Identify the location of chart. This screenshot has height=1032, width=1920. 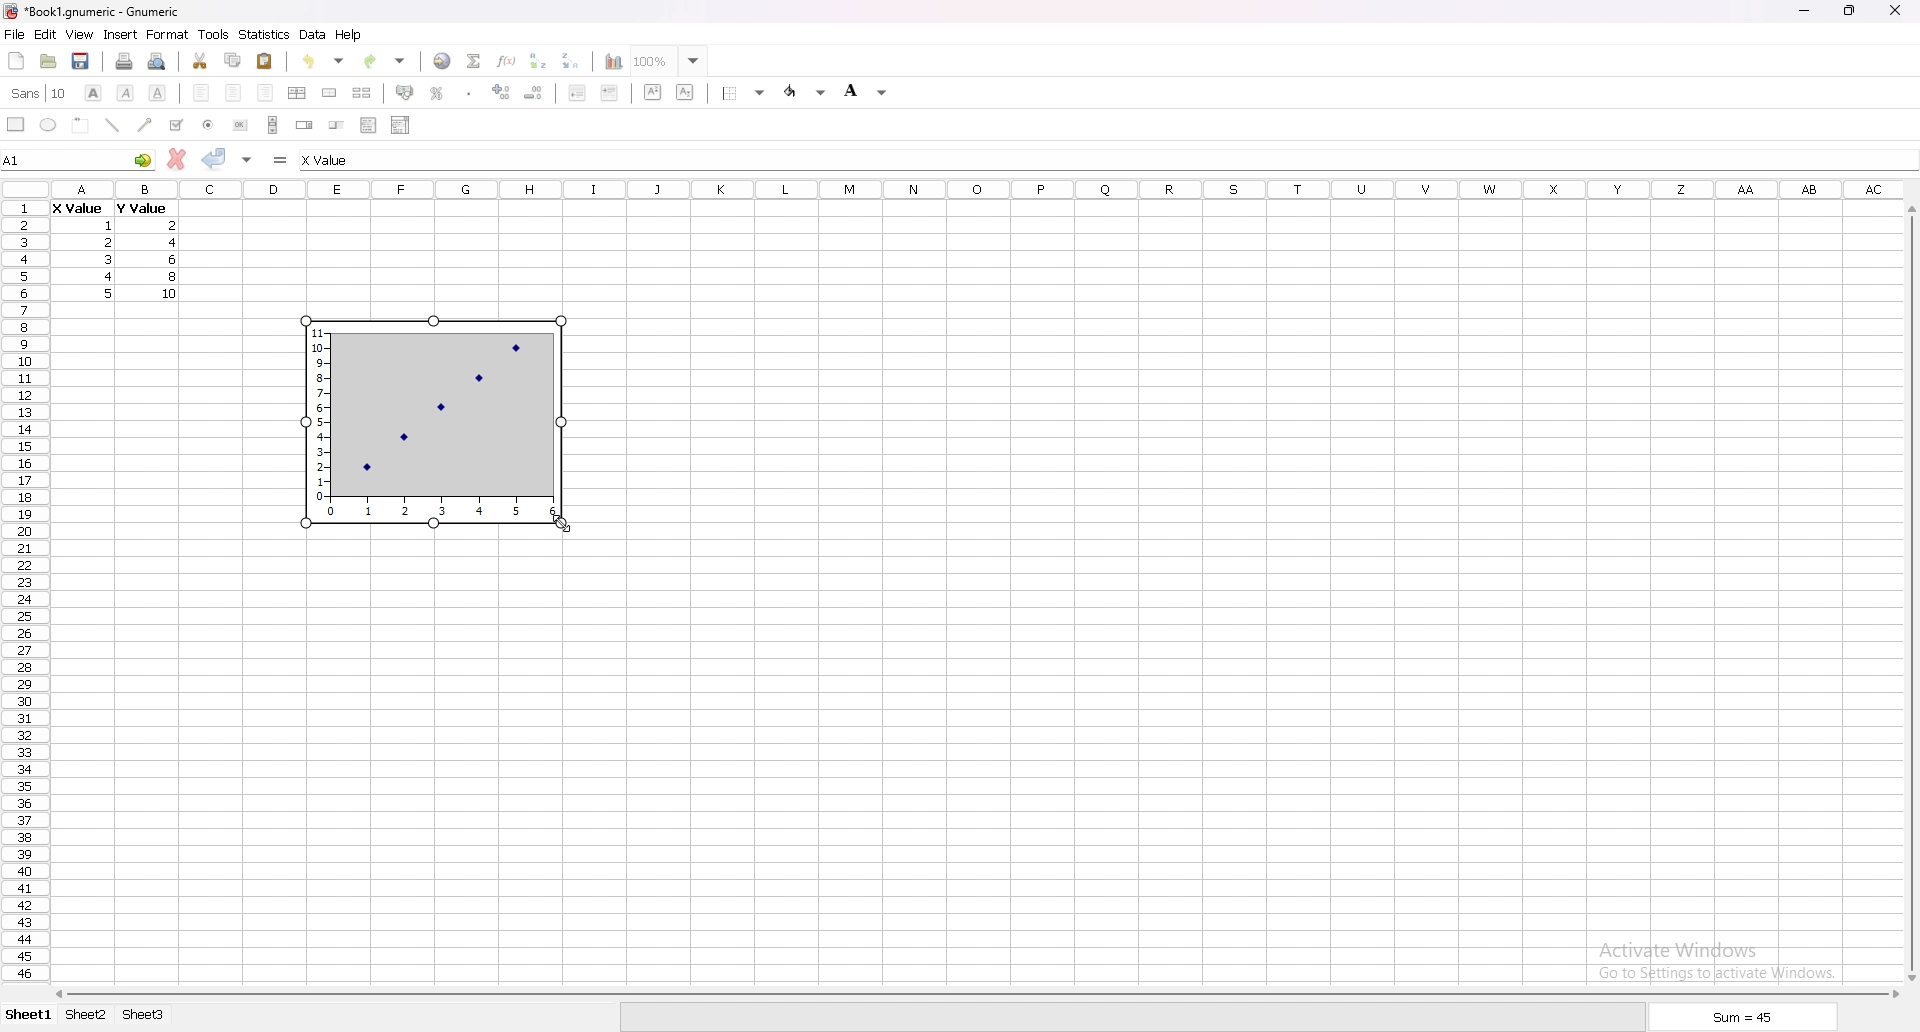
(435, 423).